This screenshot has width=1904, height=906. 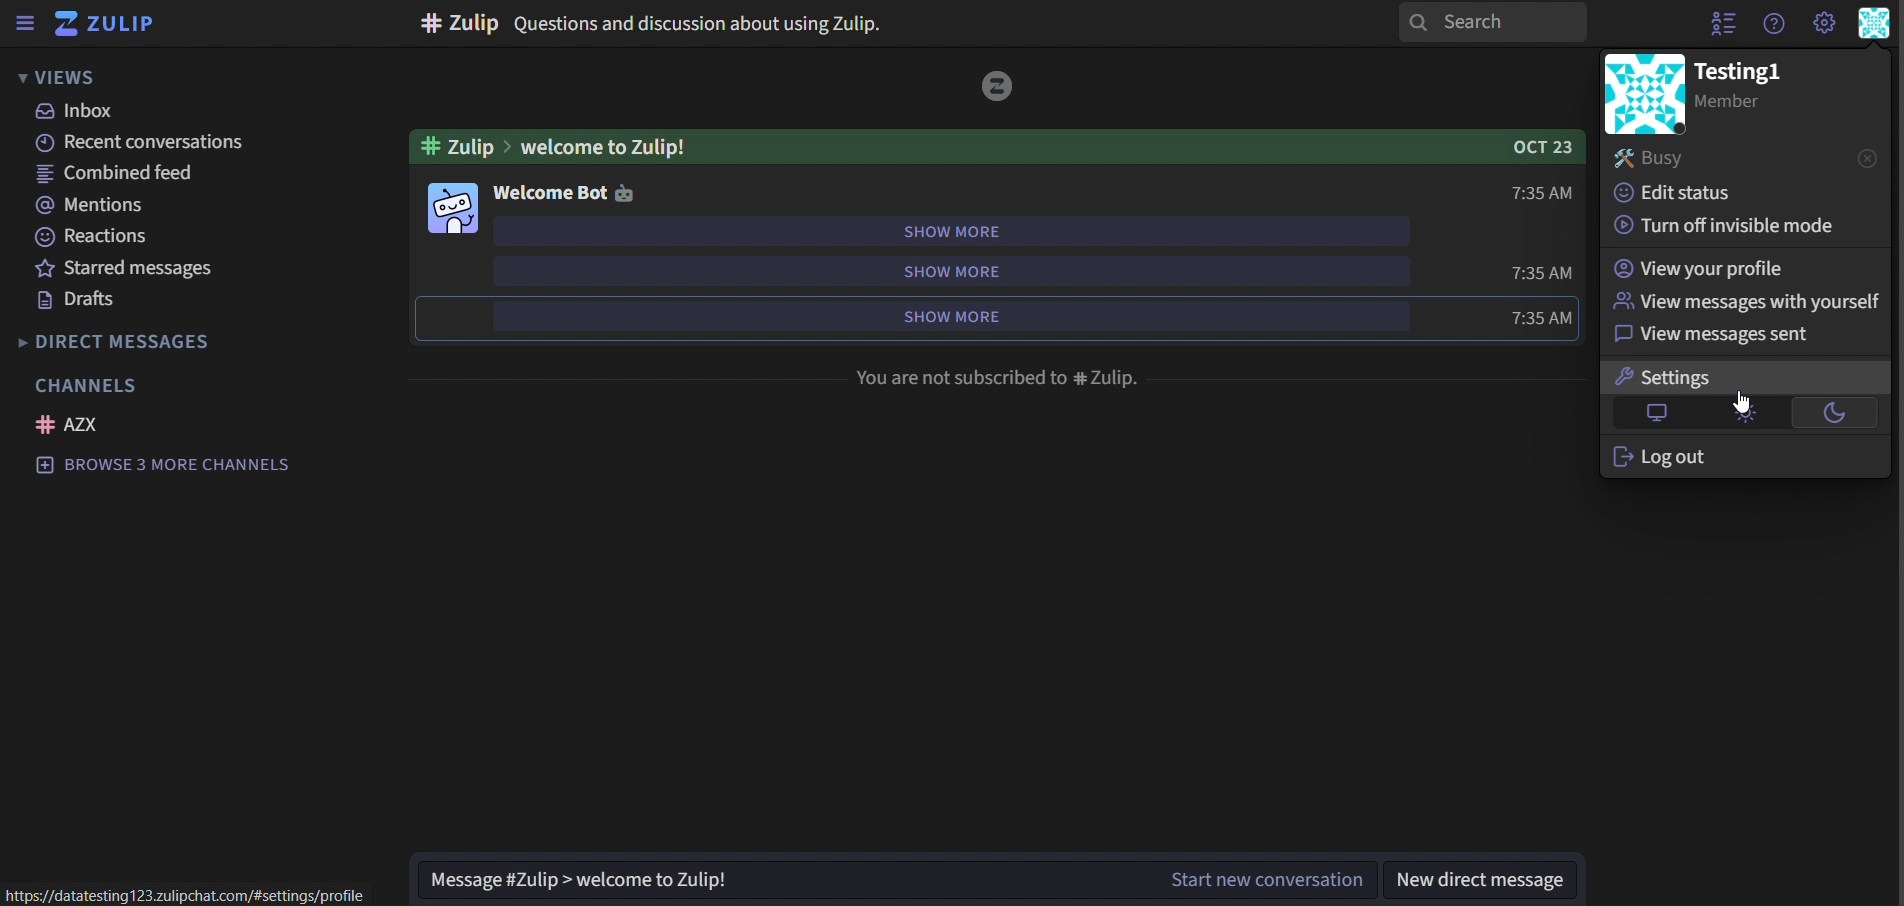 What do you see at coordinates (1681, 374) in the screenshot?
I see `settings` at bounding box center [1681, 374].